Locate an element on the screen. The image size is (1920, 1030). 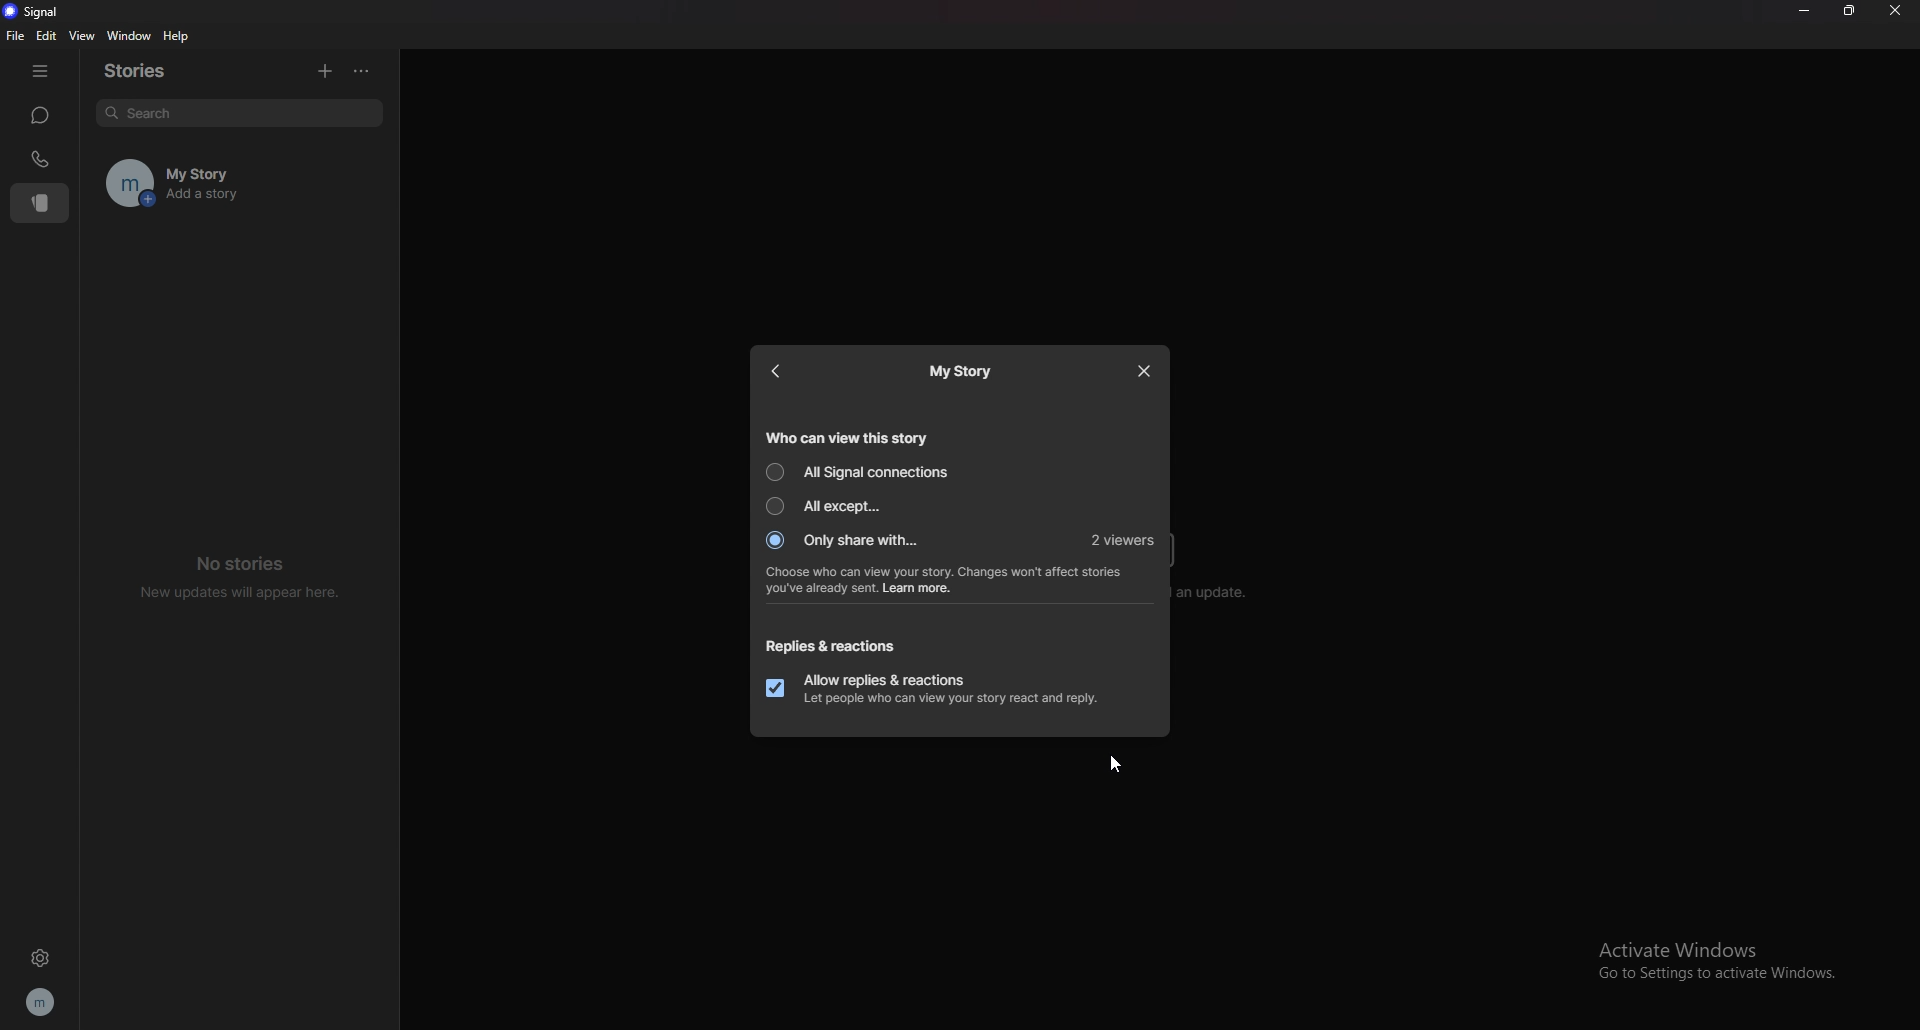
help is located at coordinates (177, 37).